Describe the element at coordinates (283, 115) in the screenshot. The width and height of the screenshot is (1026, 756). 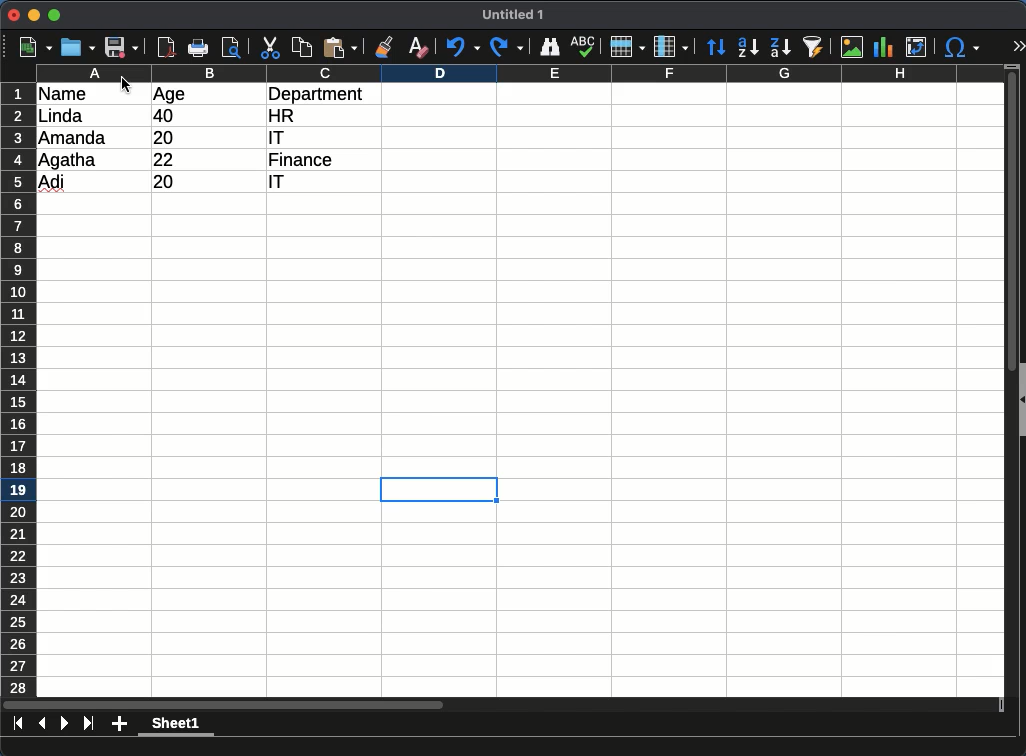
I see `hr` at that location.